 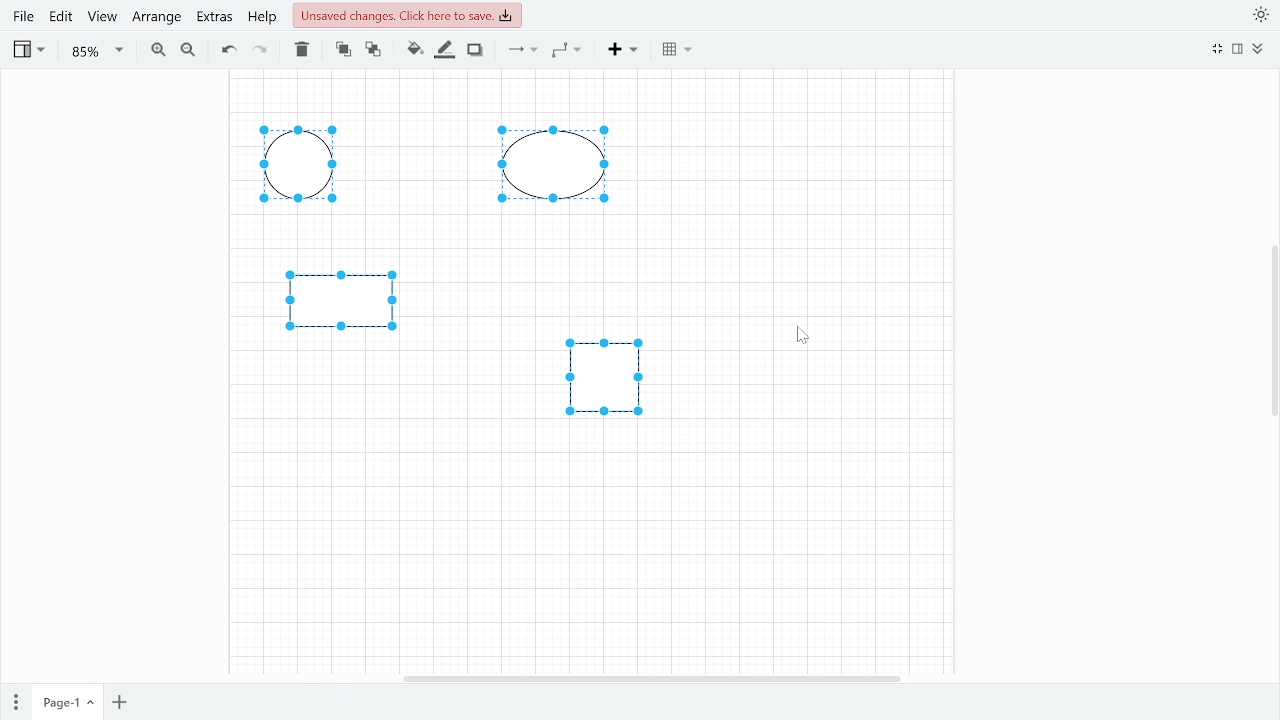 I want to click on Delete, so click(x=302, y=51).